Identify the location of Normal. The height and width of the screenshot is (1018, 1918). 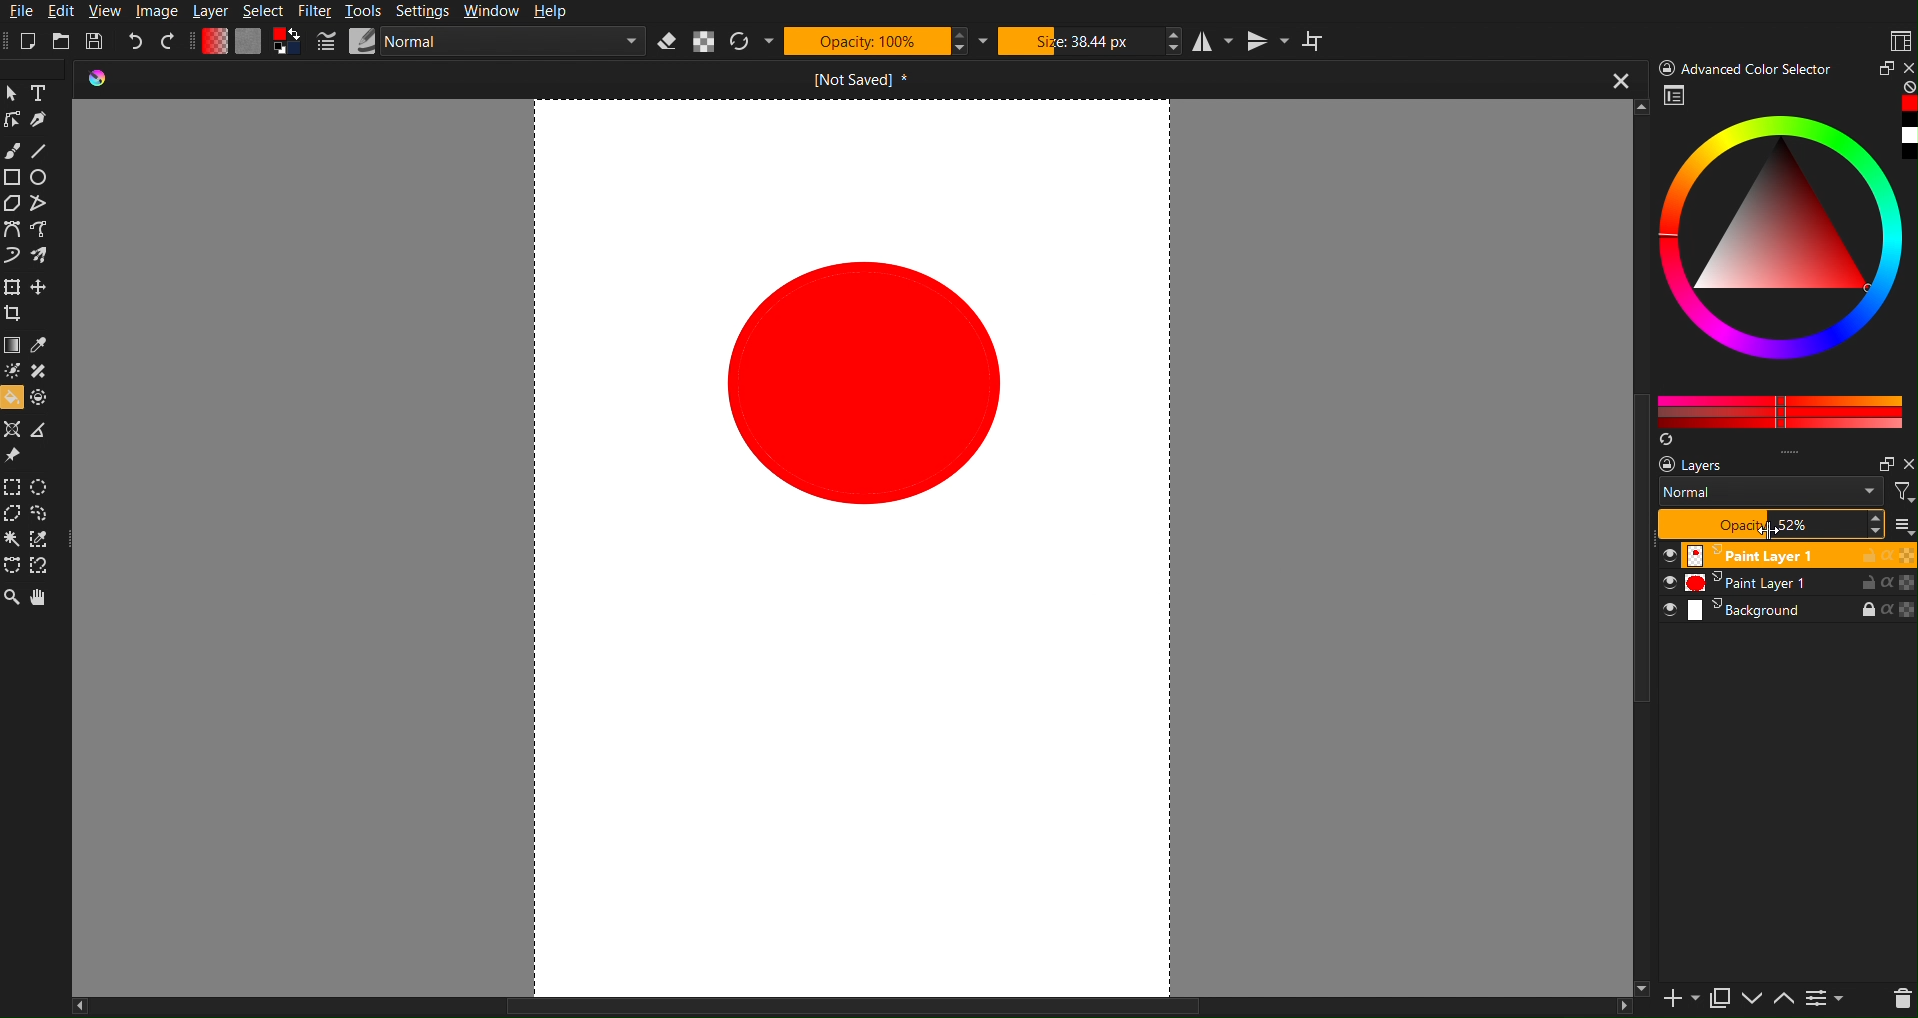
(495, 42).